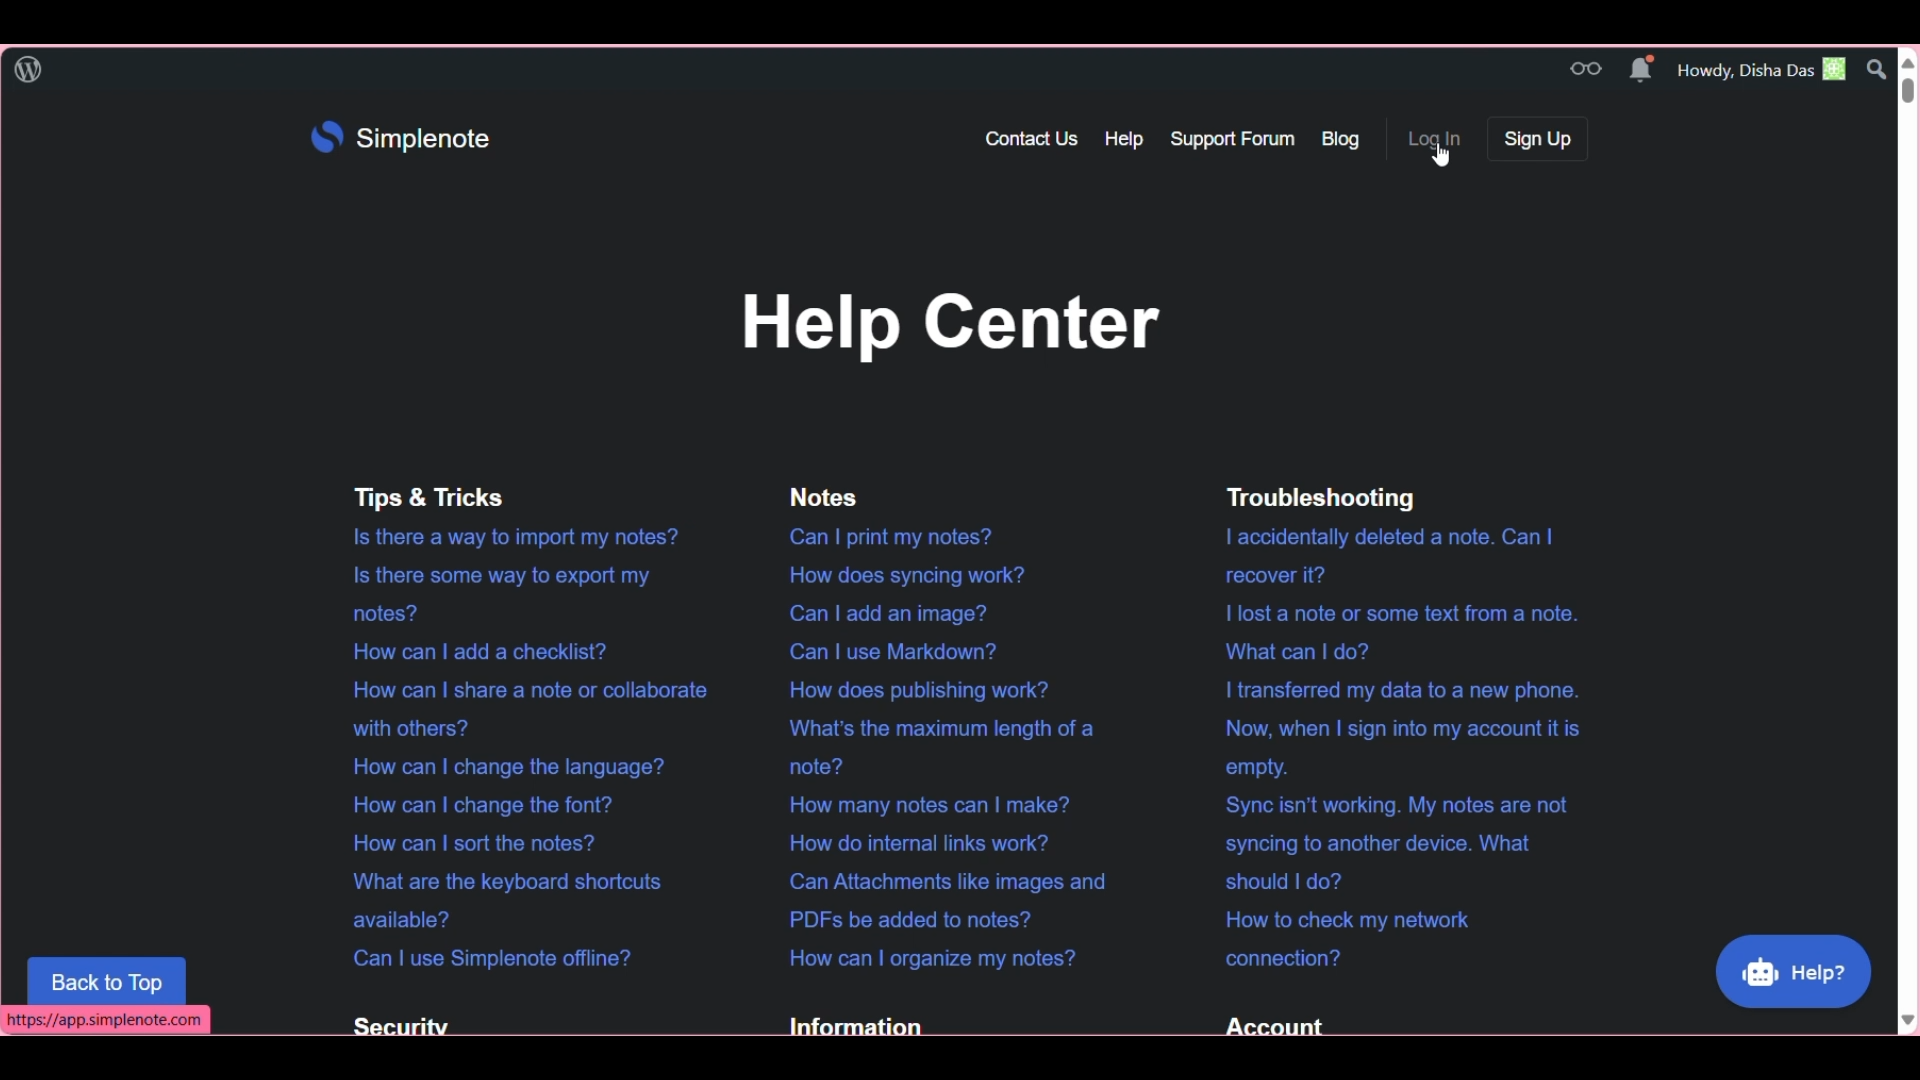 This screenshot has width=1920, height=1080. What do you see at coordinates (914, 686) in the screenshot?
I see `How does publishing work?` at bounding box center [914, 686].